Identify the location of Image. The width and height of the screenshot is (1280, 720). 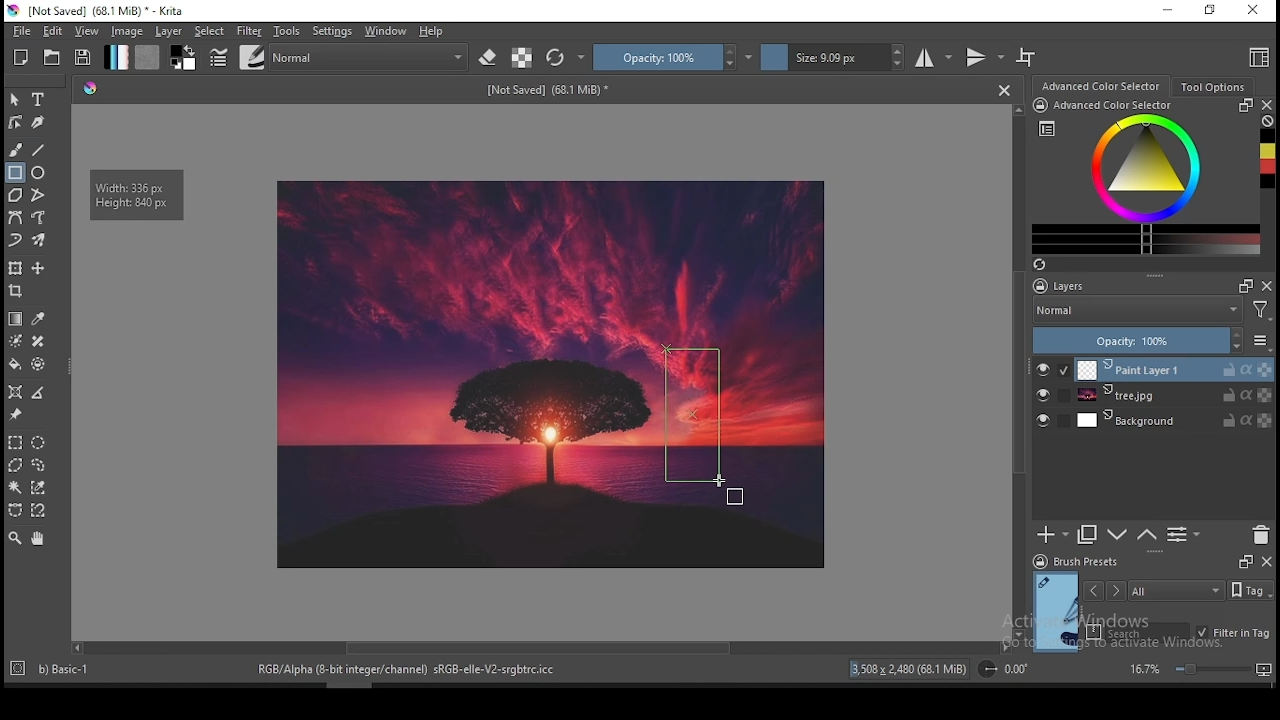
(454, 374).